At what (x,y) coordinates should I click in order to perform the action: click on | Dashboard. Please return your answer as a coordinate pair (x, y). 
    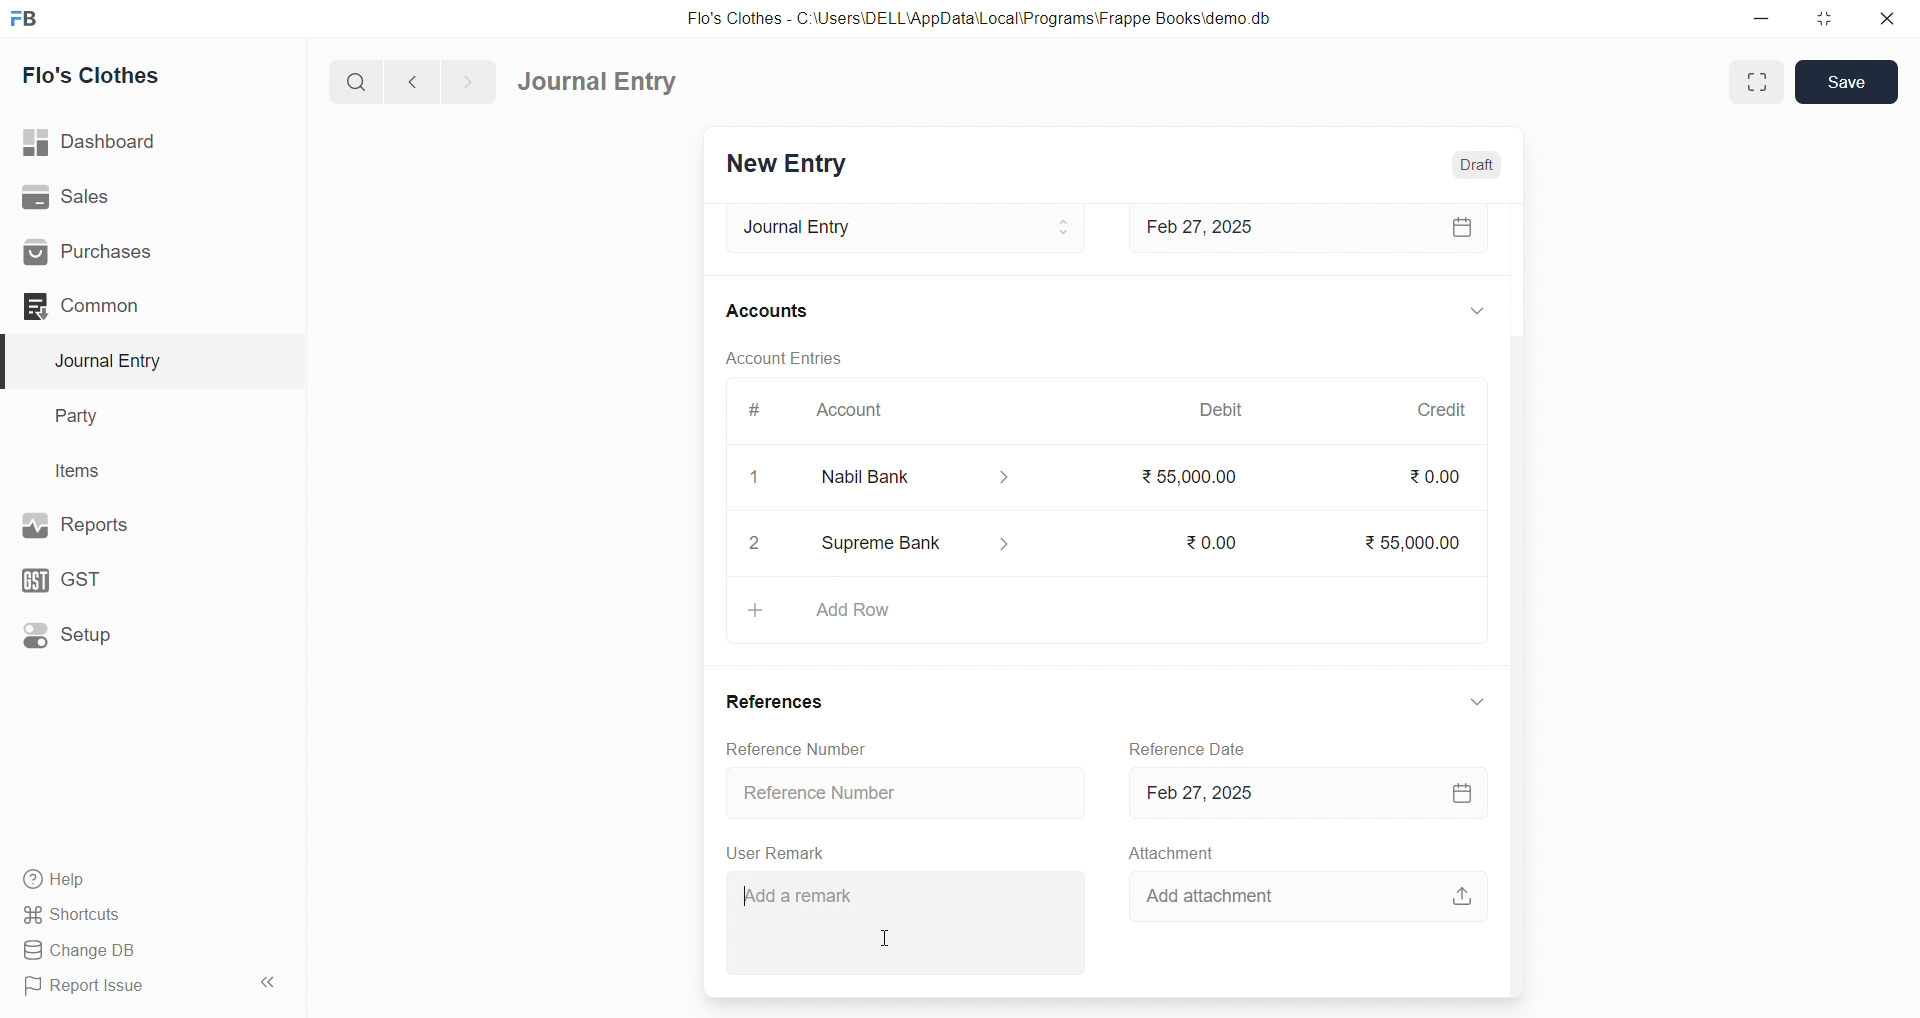
    Looking at the image, I should click on (109, 143).